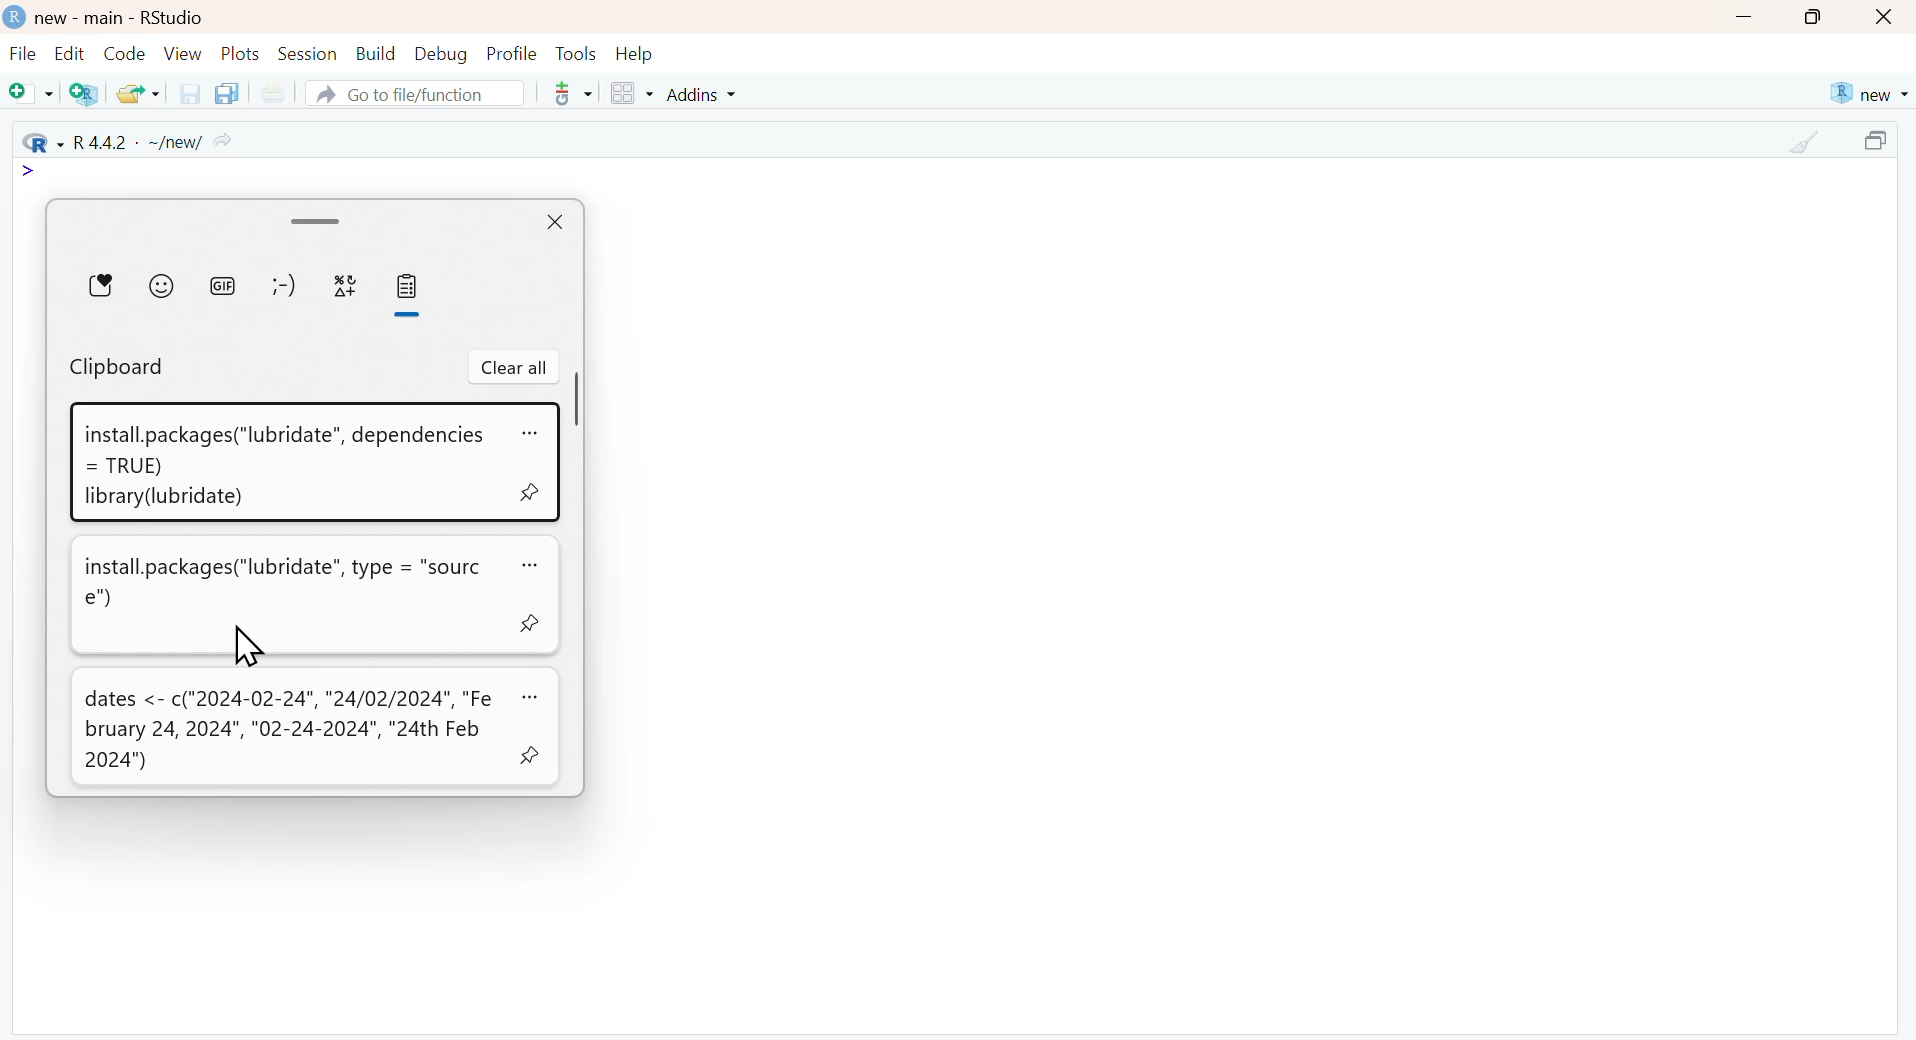 This screenshot has width=1916, height=1040. I want to click on GIF, so click(221, 285).